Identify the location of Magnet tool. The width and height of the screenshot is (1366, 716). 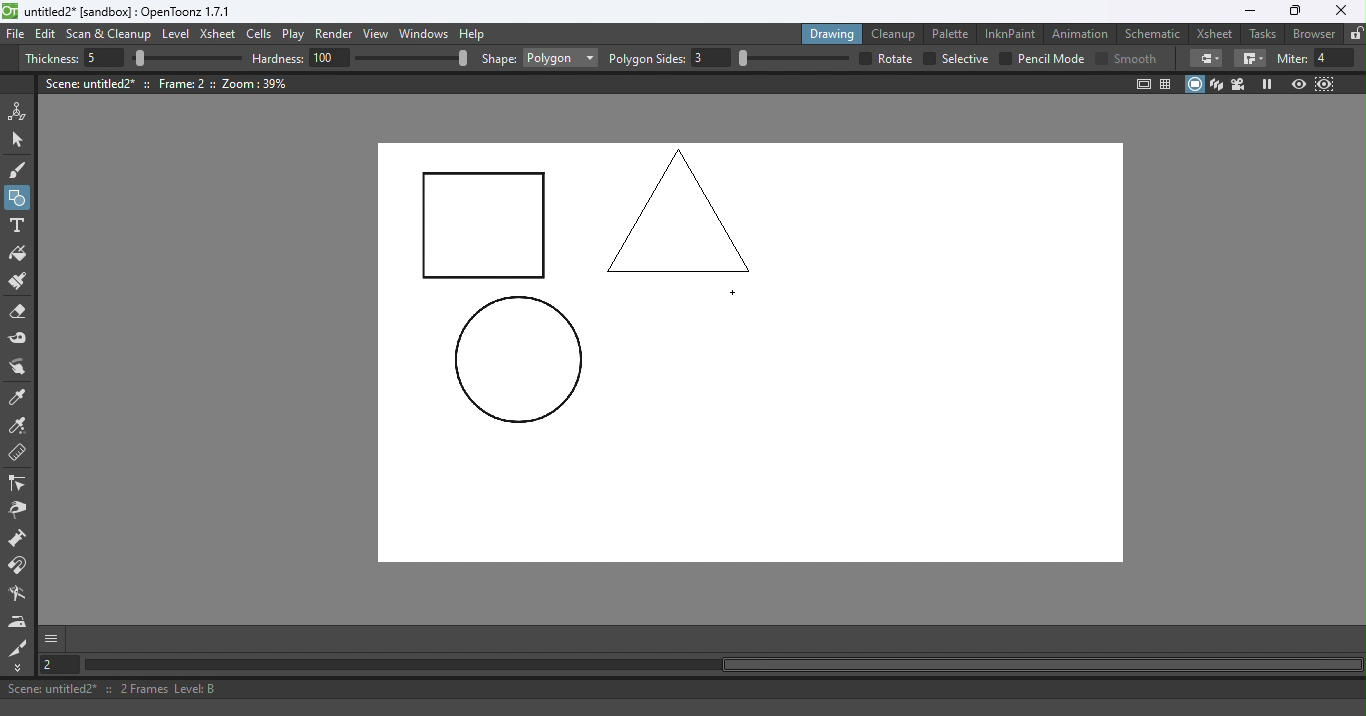
(19, 540).